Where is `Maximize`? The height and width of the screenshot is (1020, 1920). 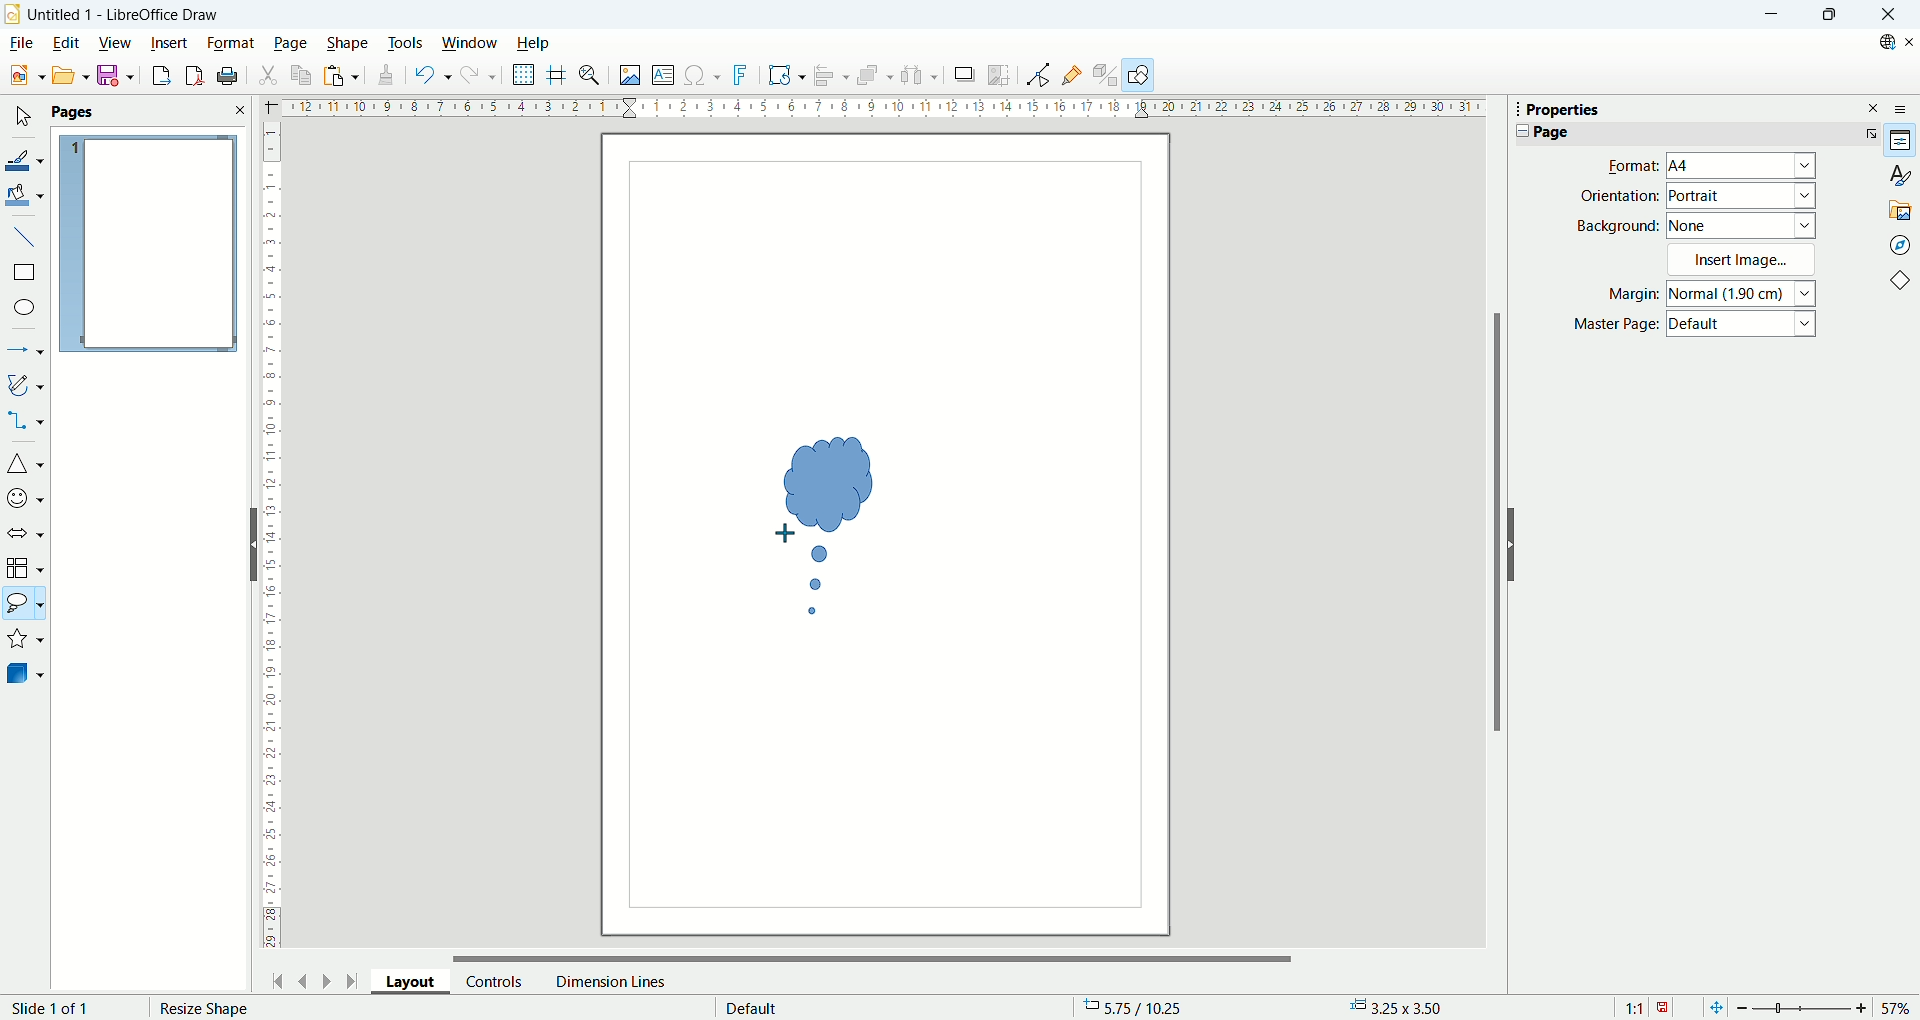
Maximize is located at coordinates (1828, 15).